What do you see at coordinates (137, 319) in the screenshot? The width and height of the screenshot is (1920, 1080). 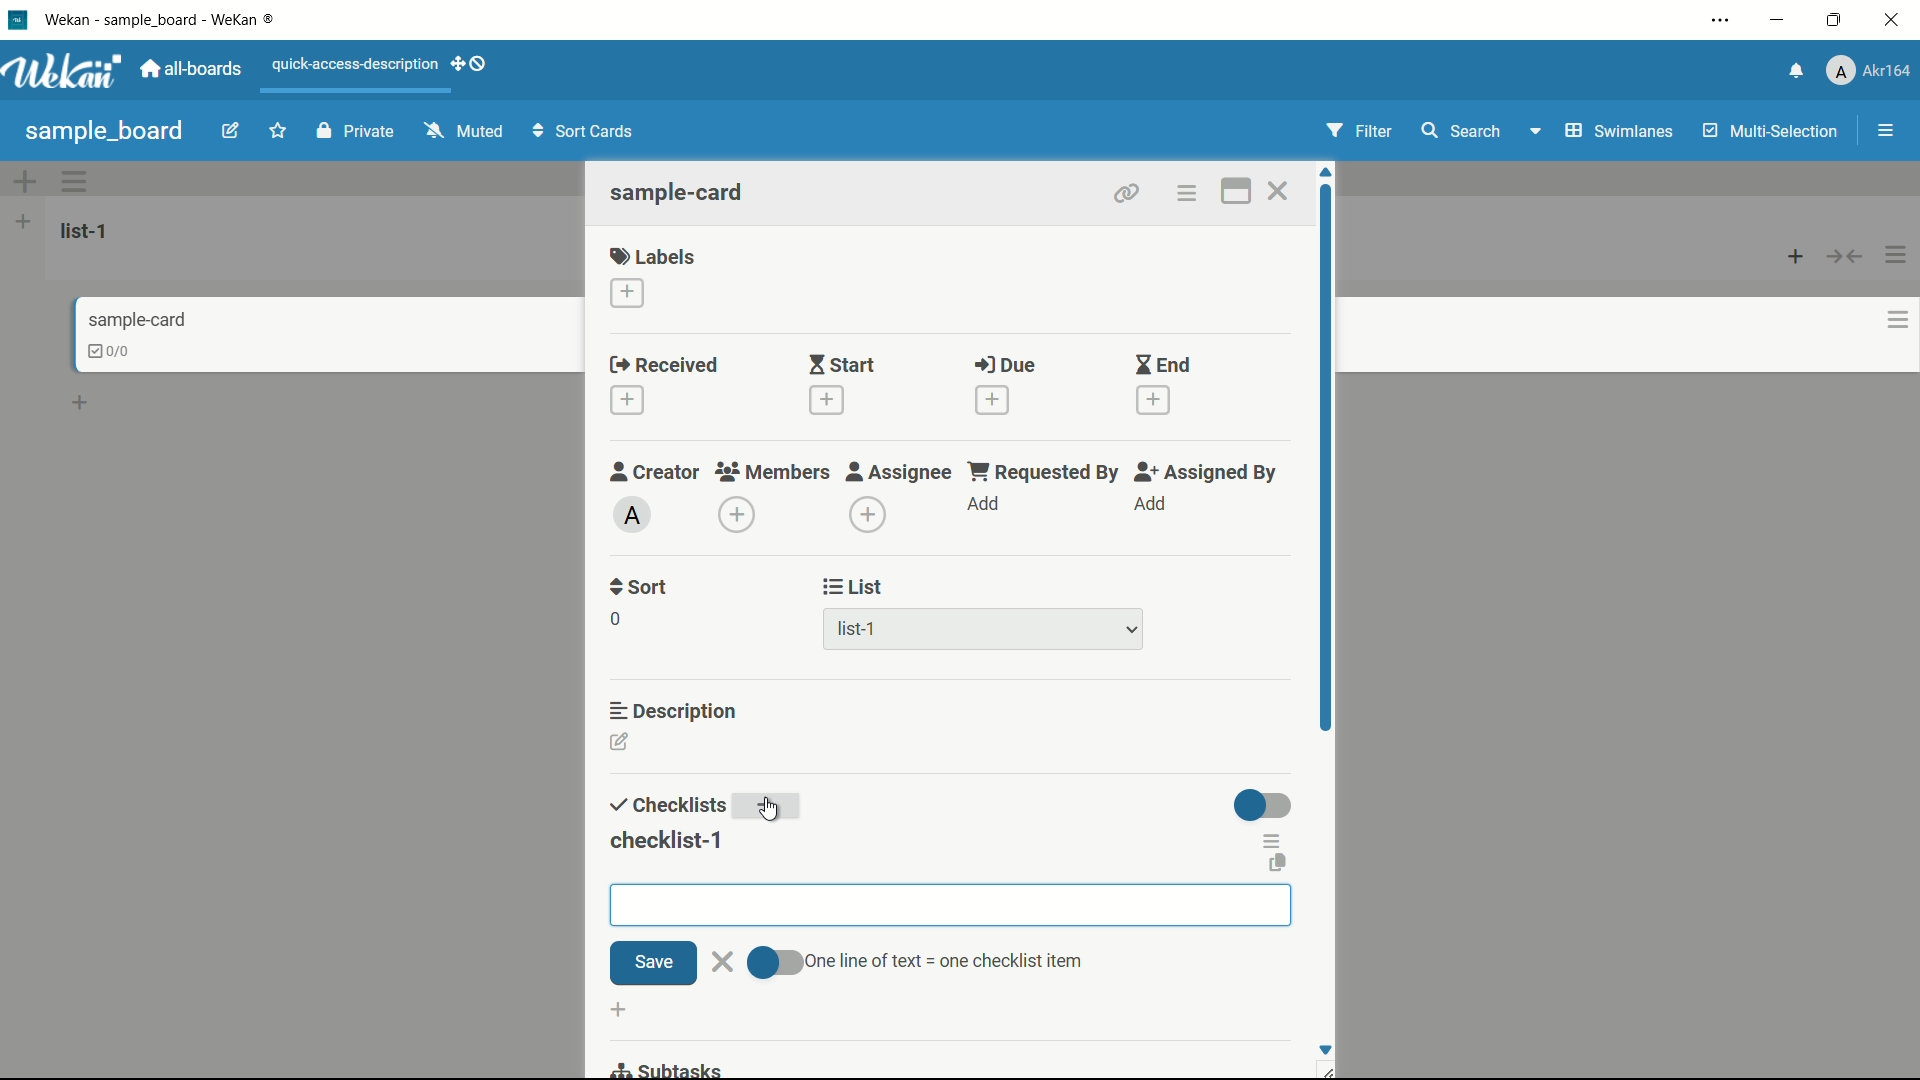 I see `card name` at bounding box center [137, 319].